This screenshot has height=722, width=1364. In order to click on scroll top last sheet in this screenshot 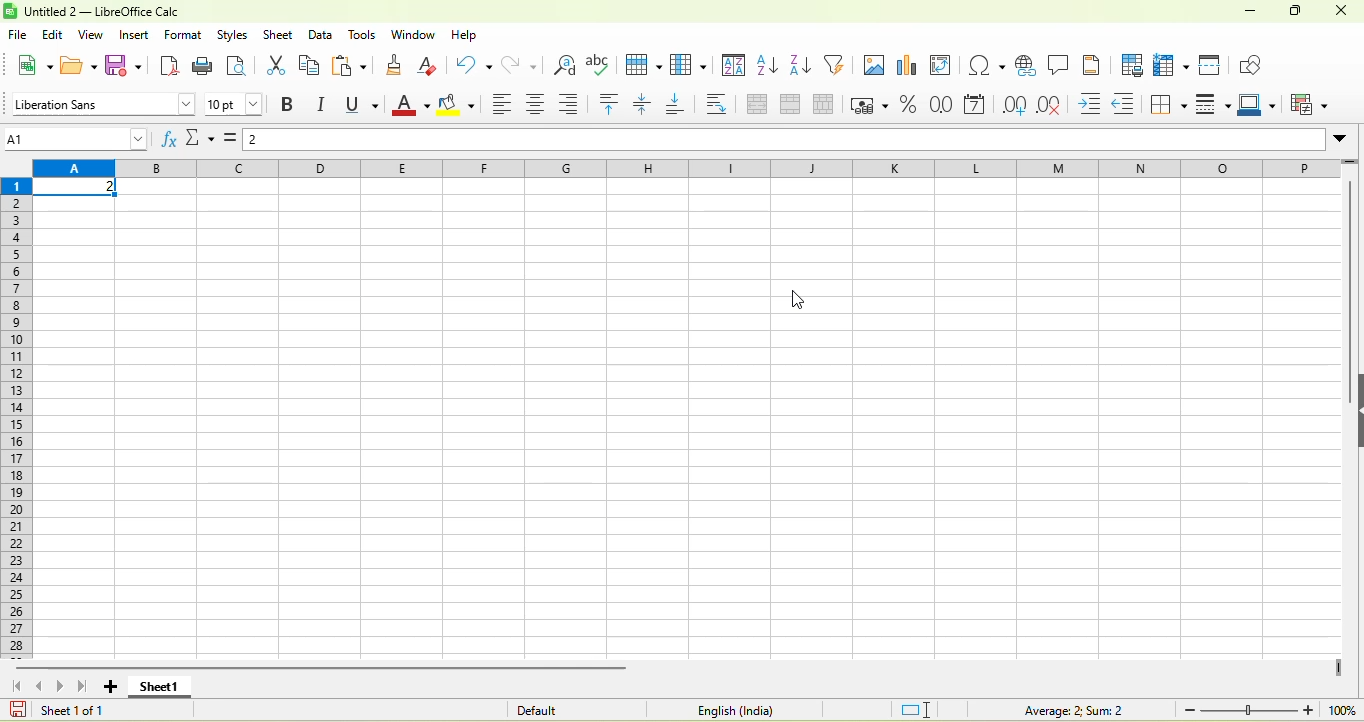, I will do `click(86, 685)`.